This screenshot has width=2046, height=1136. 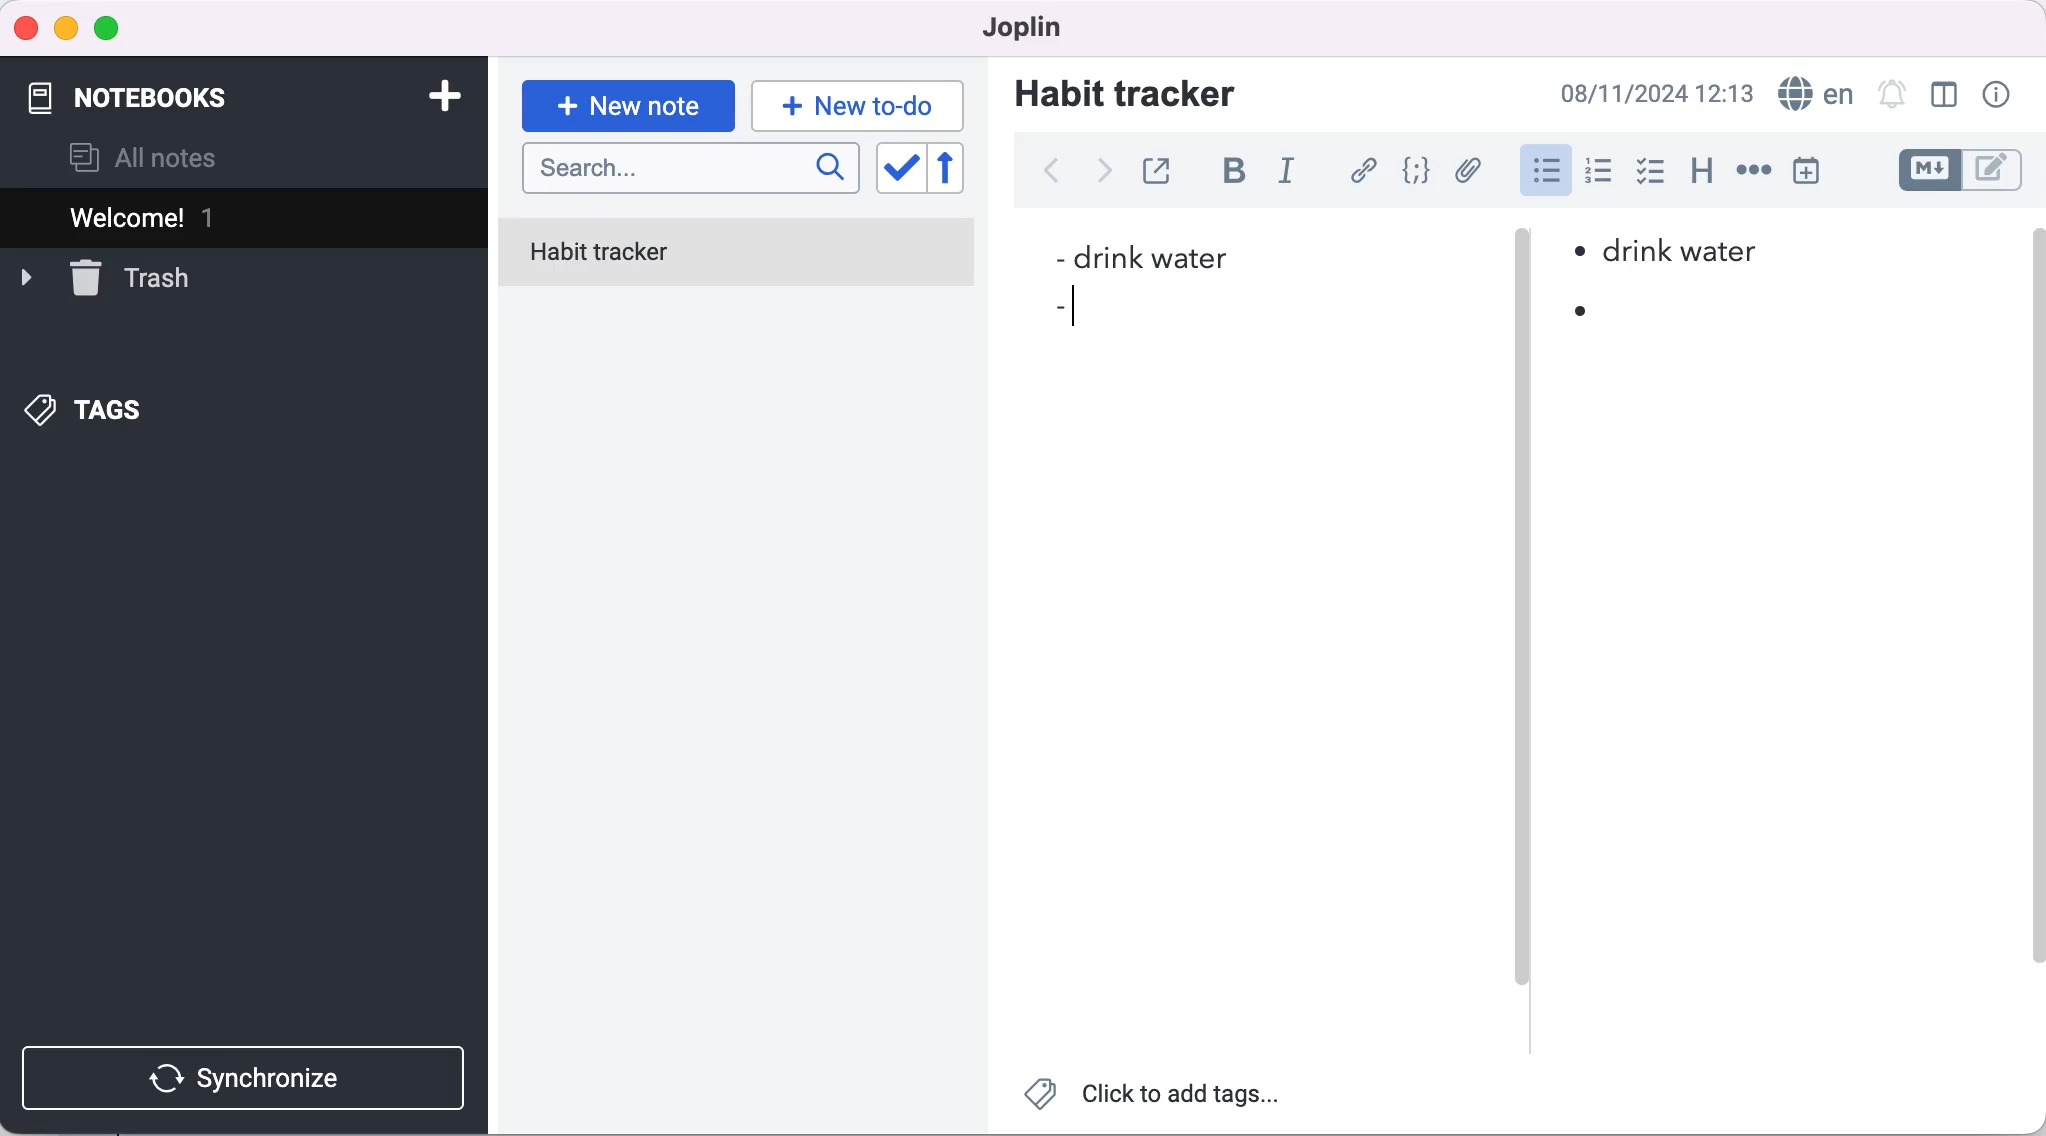 I want to click on habit tracker, so click(x=1125, y=92).